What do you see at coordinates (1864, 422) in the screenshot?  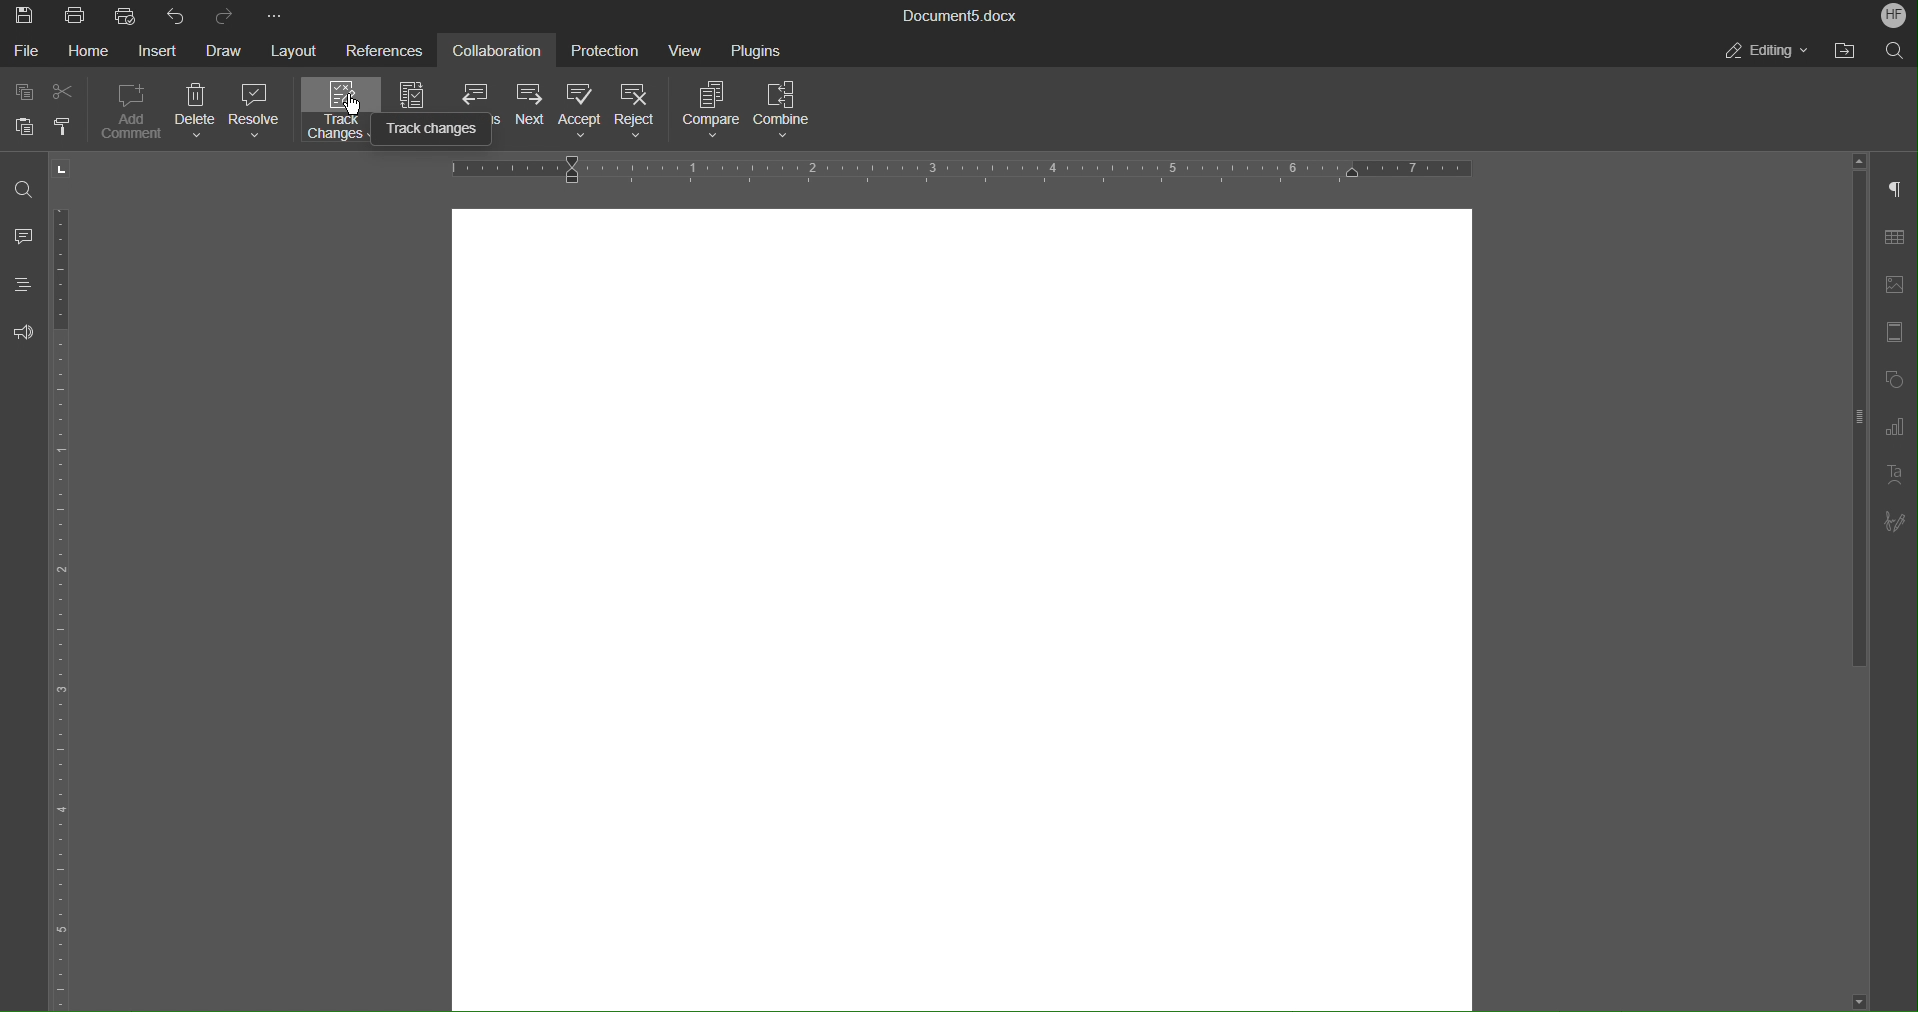 I see `vertical scroll bar` at bounding box center [1864, 422].